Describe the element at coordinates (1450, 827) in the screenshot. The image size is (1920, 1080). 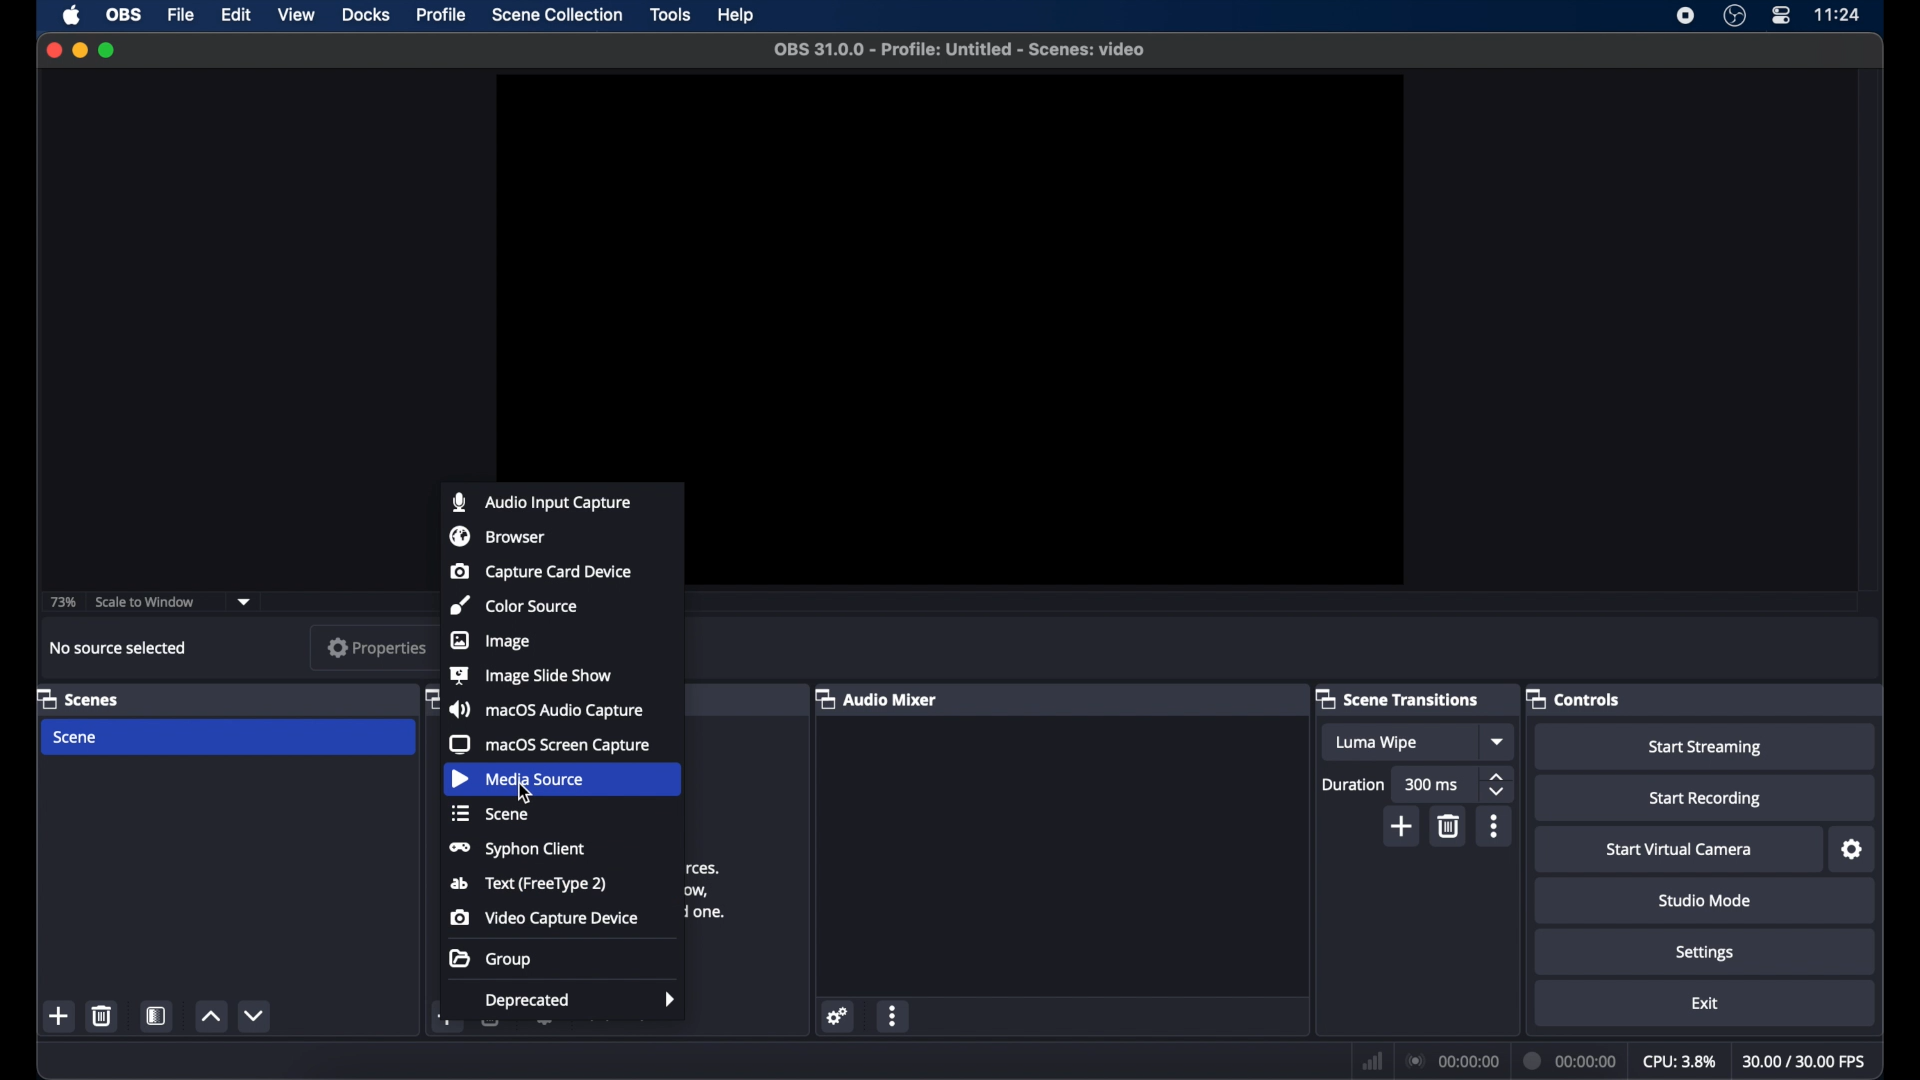
I see `delete` at that location.